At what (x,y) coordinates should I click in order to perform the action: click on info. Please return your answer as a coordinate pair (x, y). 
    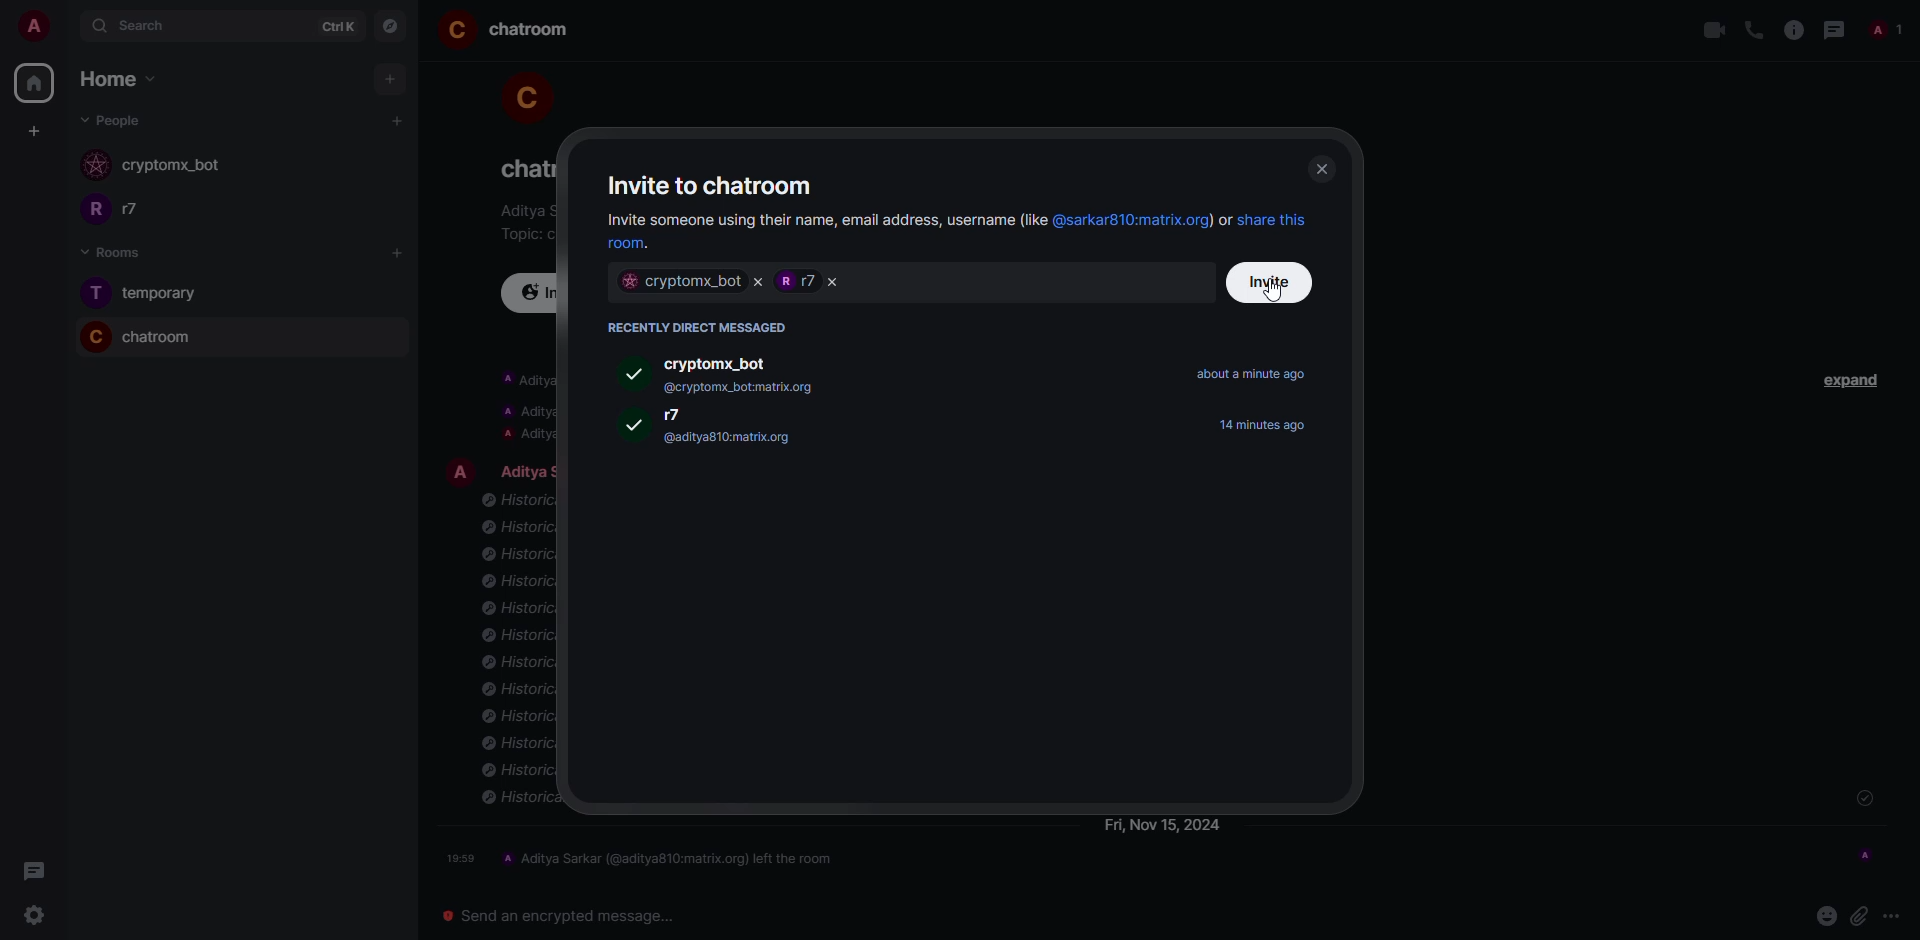
    Looking at the image, I should click on (523, 407).